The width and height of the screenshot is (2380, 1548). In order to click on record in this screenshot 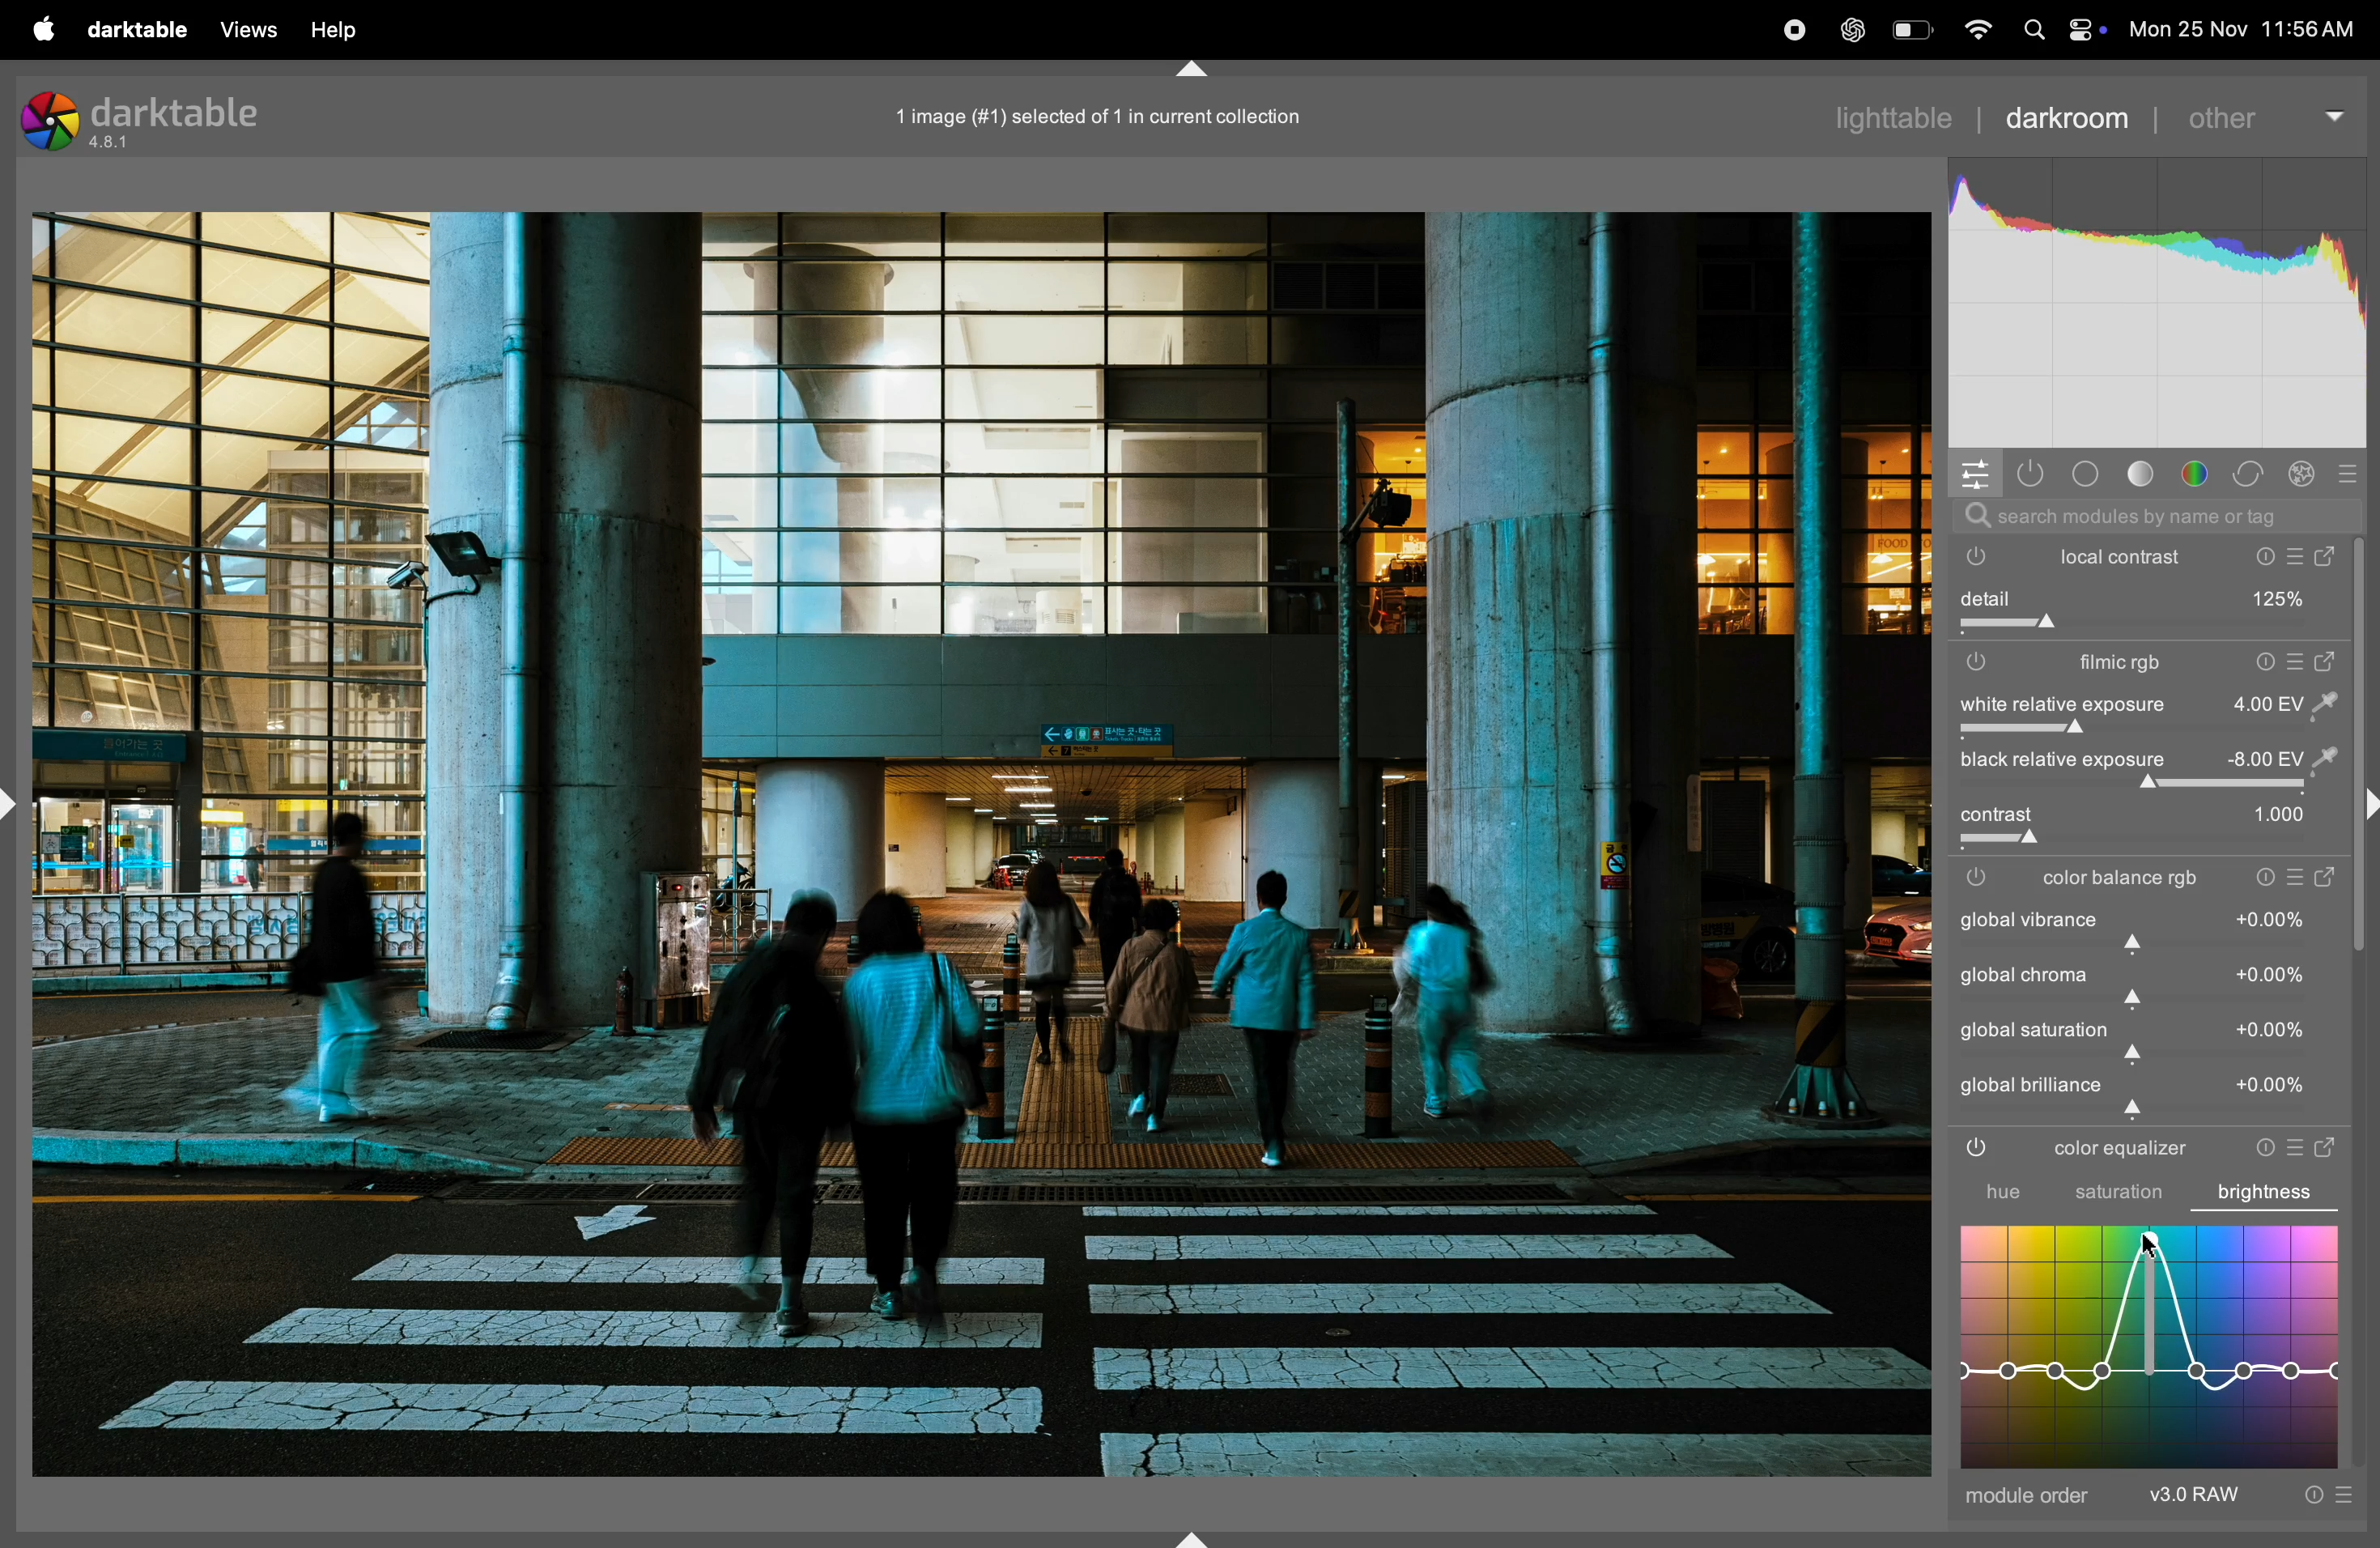, I will do `click(1797, 28)`.